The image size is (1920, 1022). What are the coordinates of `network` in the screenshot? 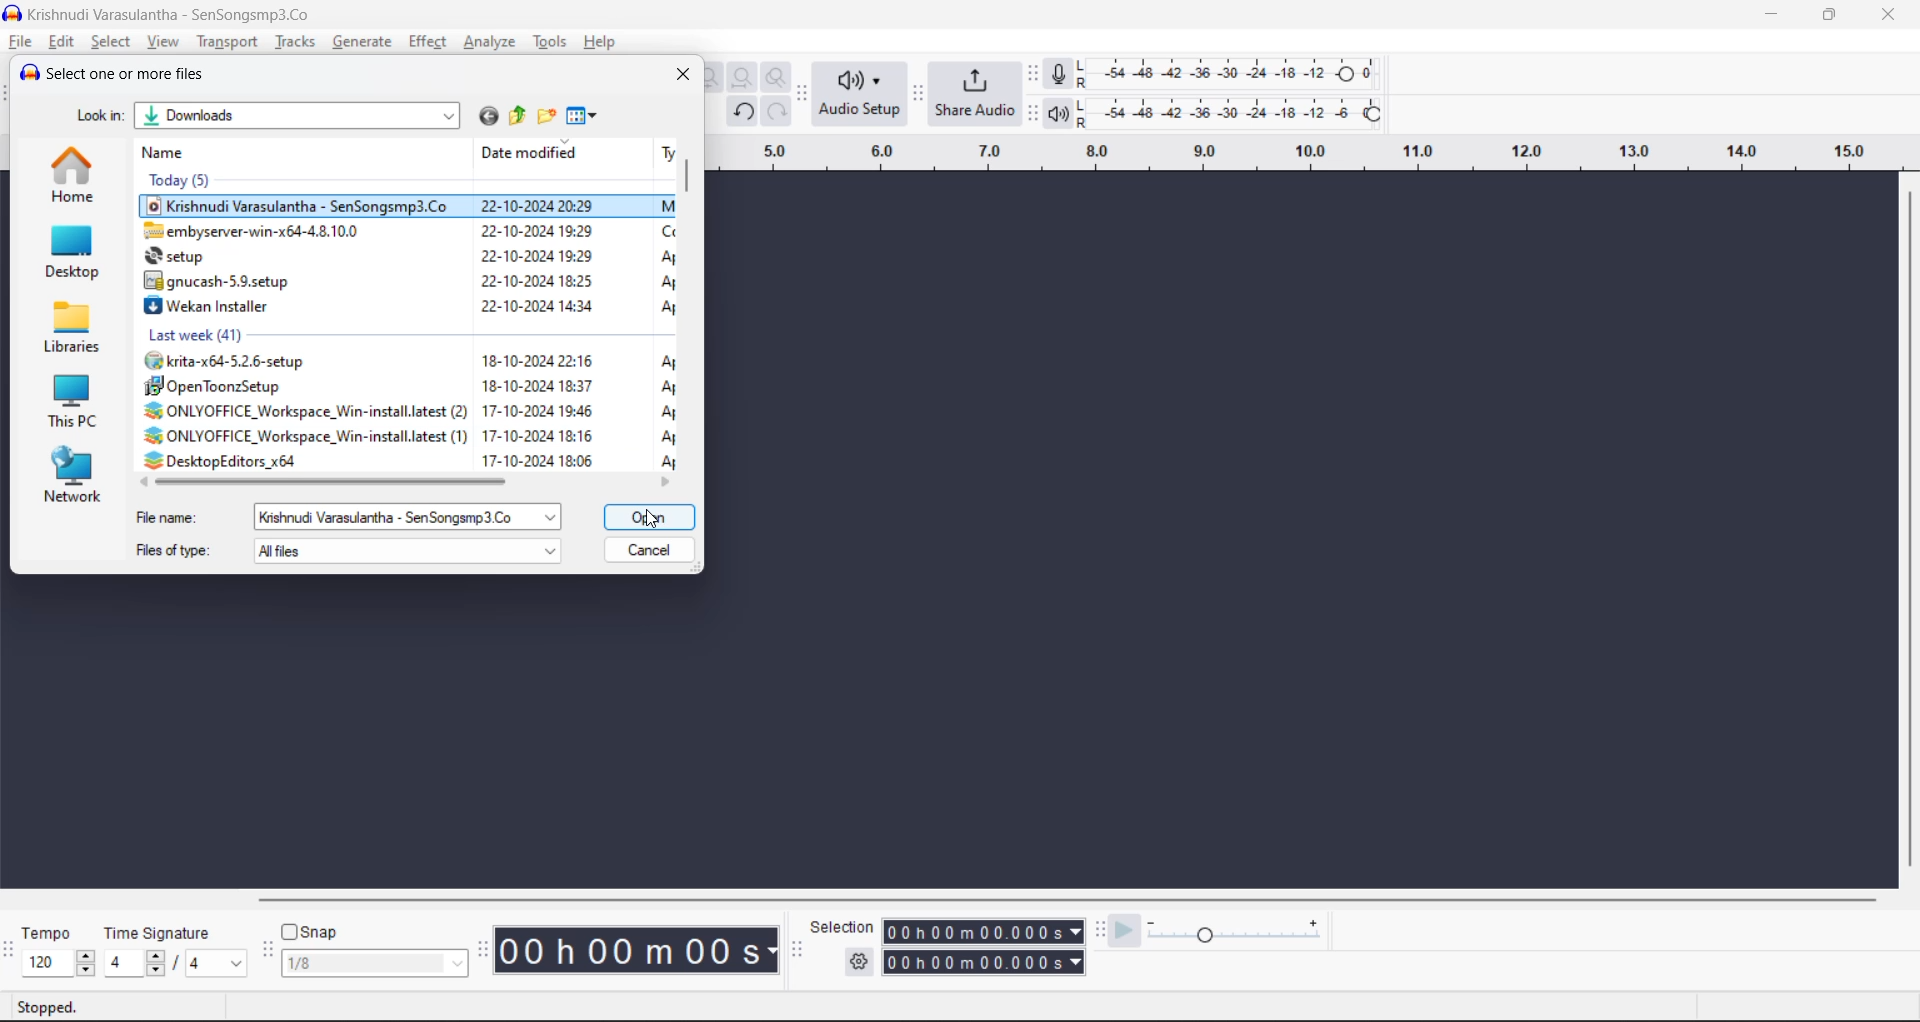 It's located at (80, 476).